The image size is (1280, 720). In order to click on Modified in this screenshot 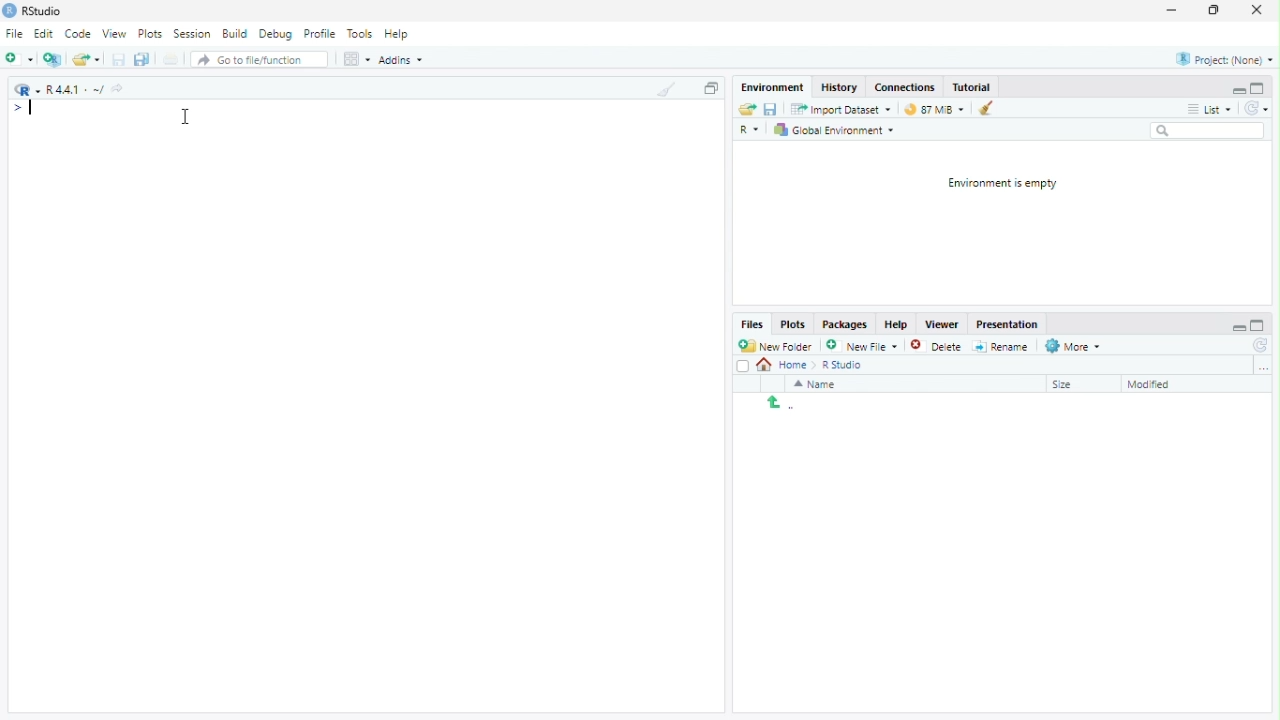, I will do `click(1153, 385)`.